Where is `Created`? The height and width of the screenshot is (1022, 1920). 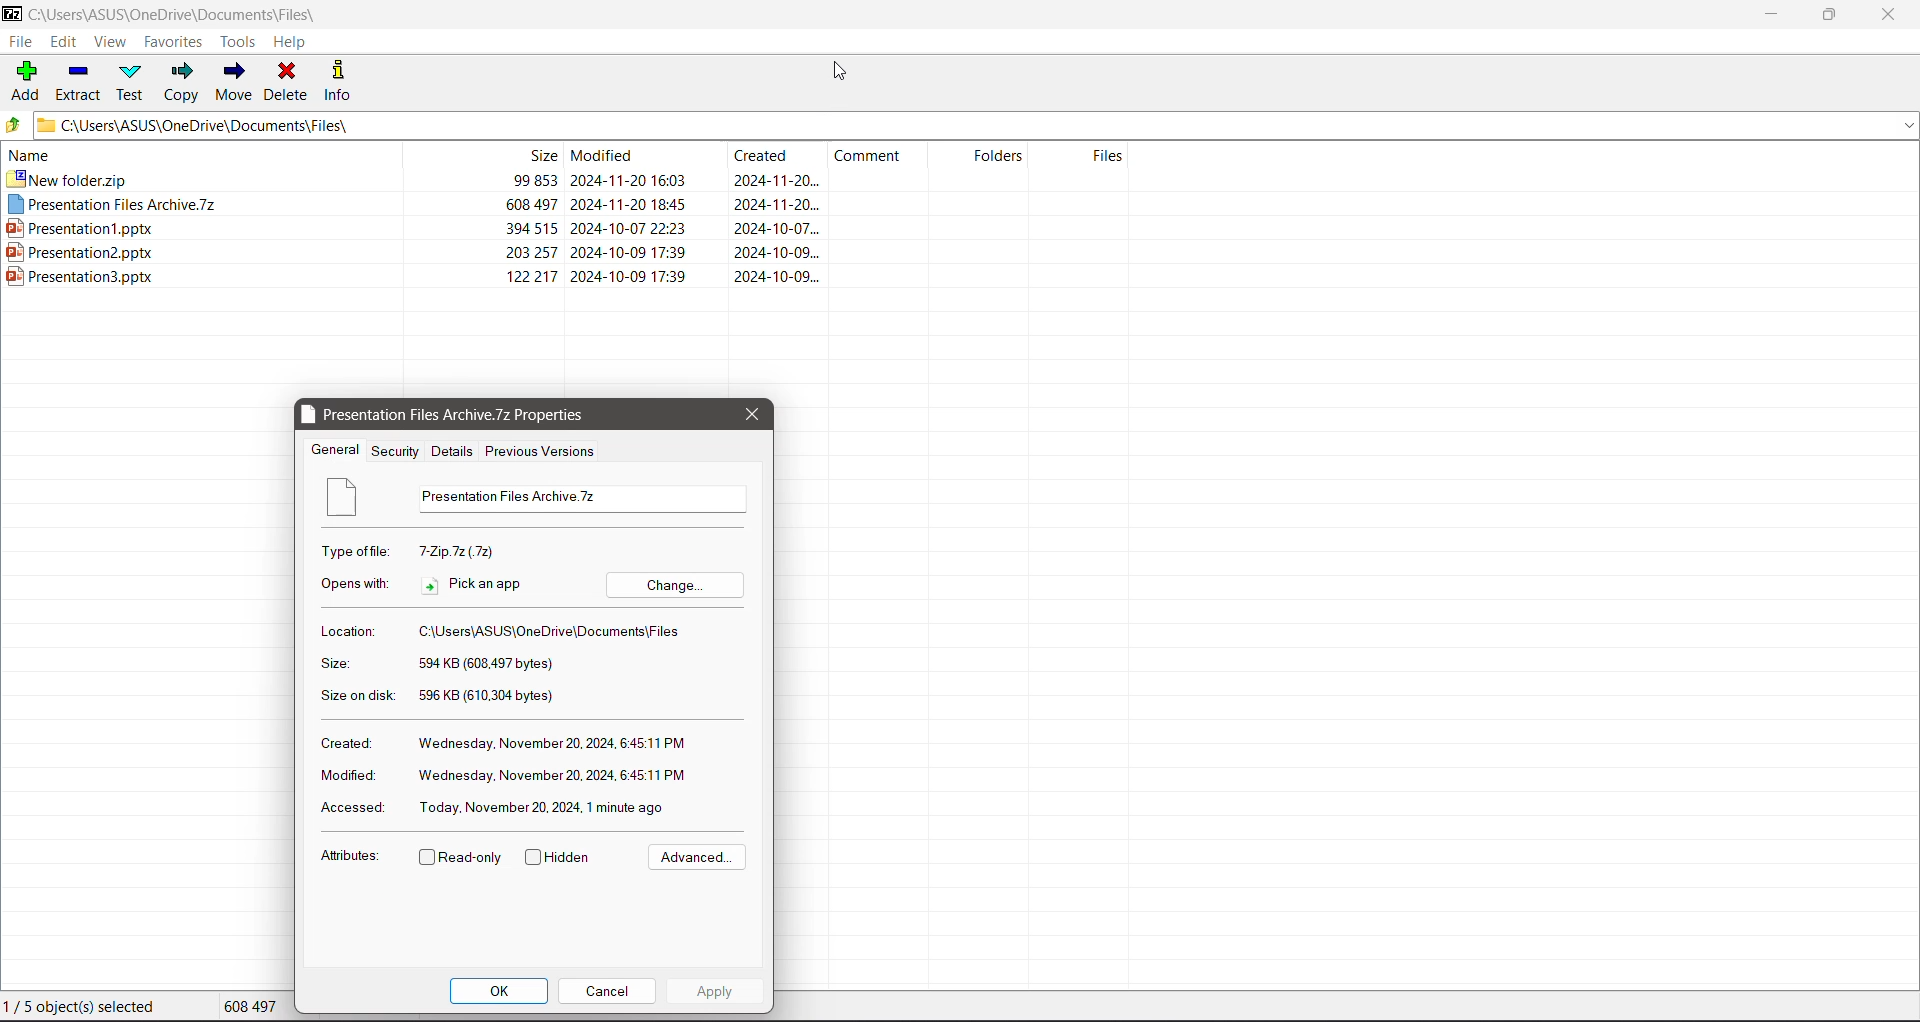
Created is located at coordinates (348, 742).